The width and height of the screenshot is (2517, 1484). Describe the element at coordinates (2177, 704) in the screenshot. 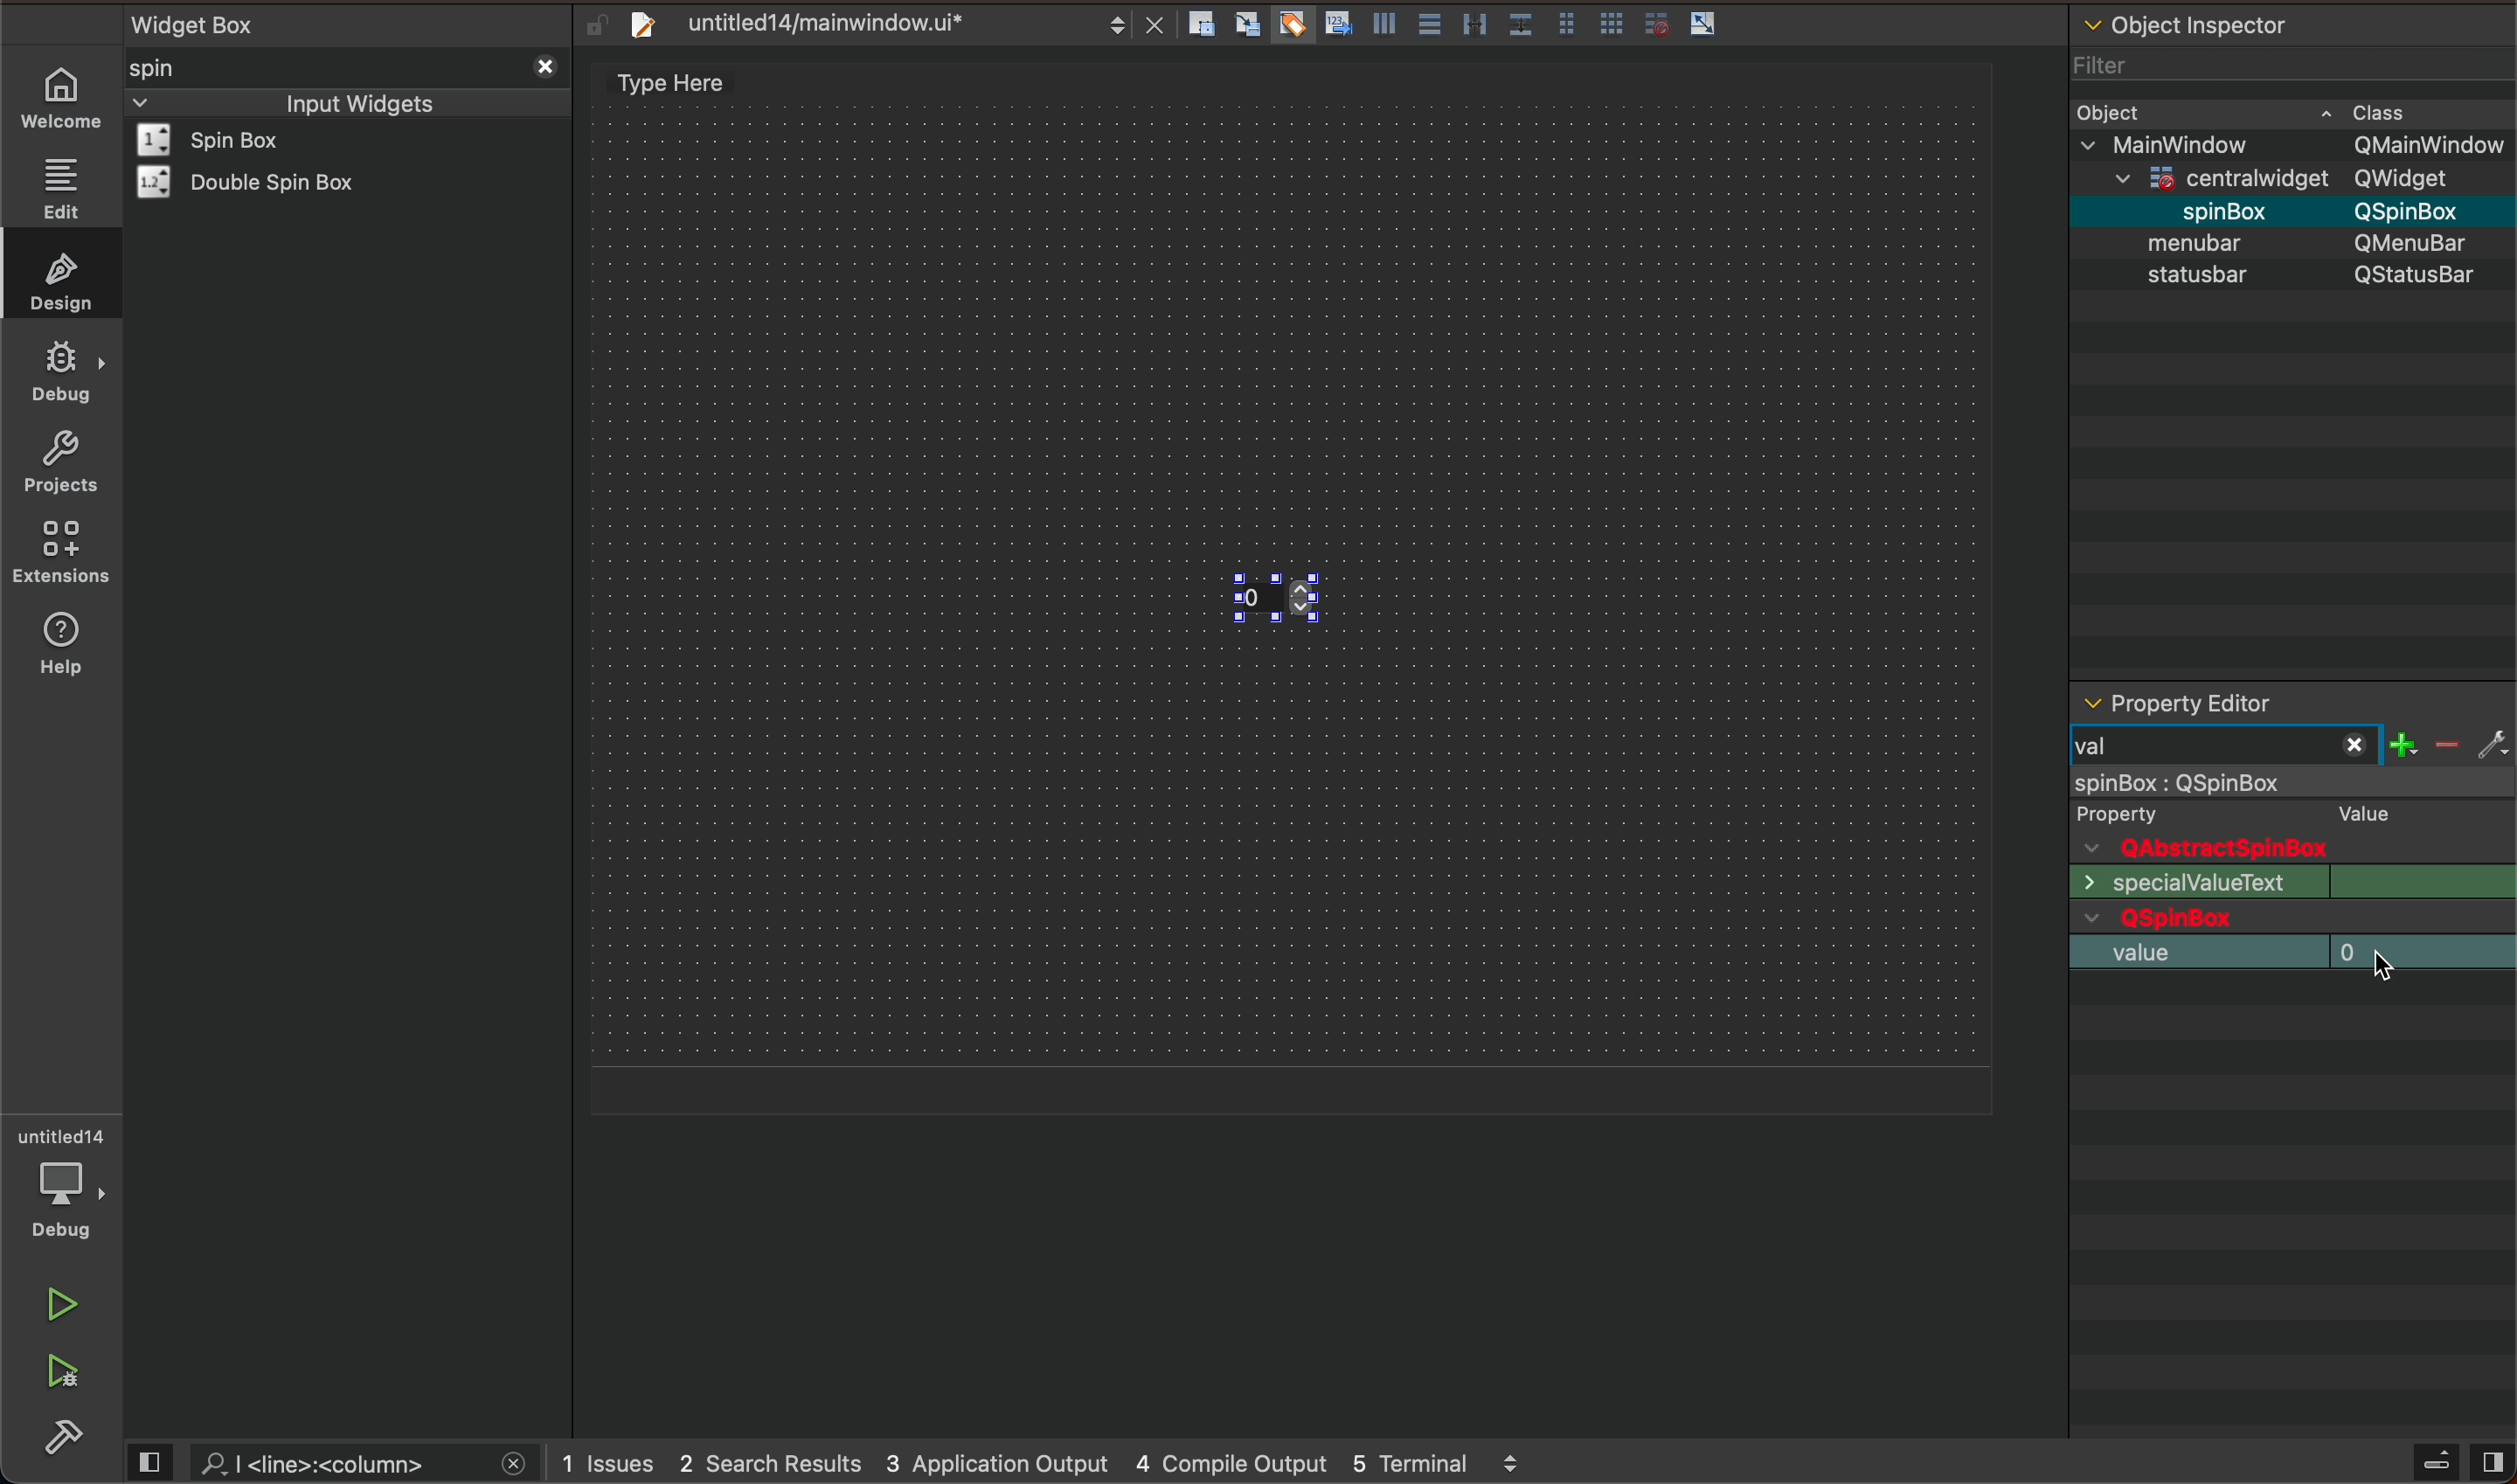

I see `editor` at that location.